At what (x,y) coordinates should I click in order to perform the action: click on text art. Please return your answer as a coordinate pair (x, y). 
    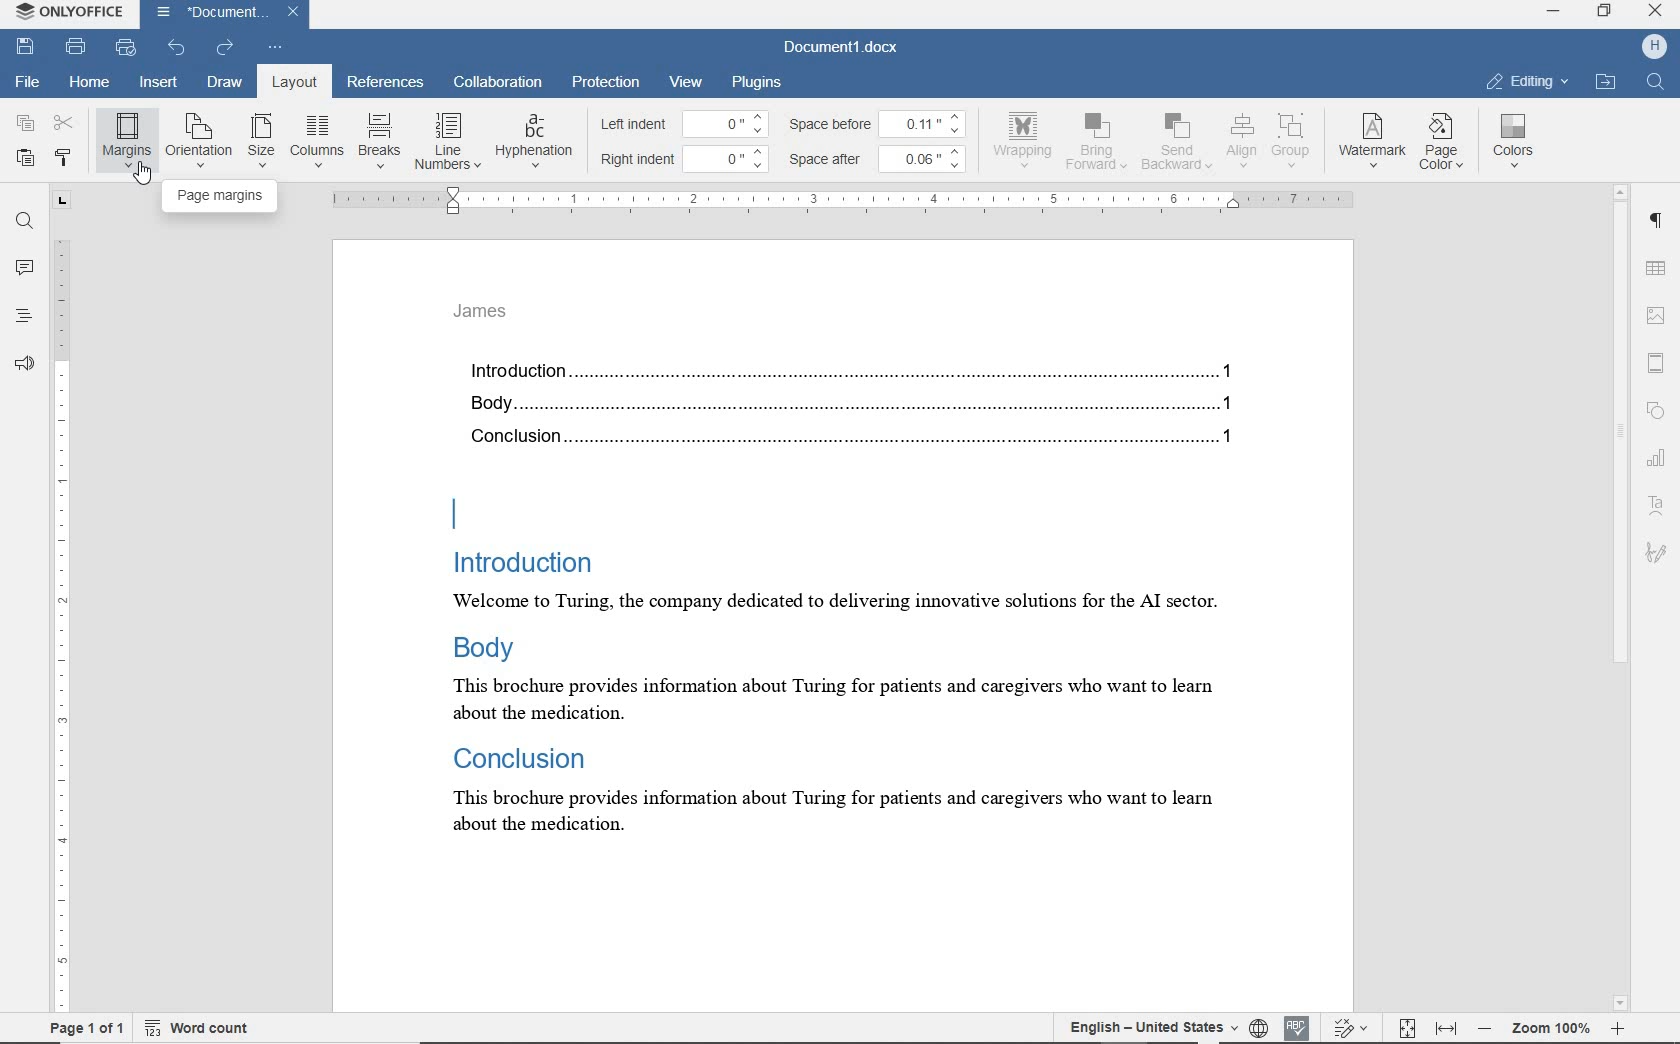
    Looking at the image, I should click on (1656, 509).